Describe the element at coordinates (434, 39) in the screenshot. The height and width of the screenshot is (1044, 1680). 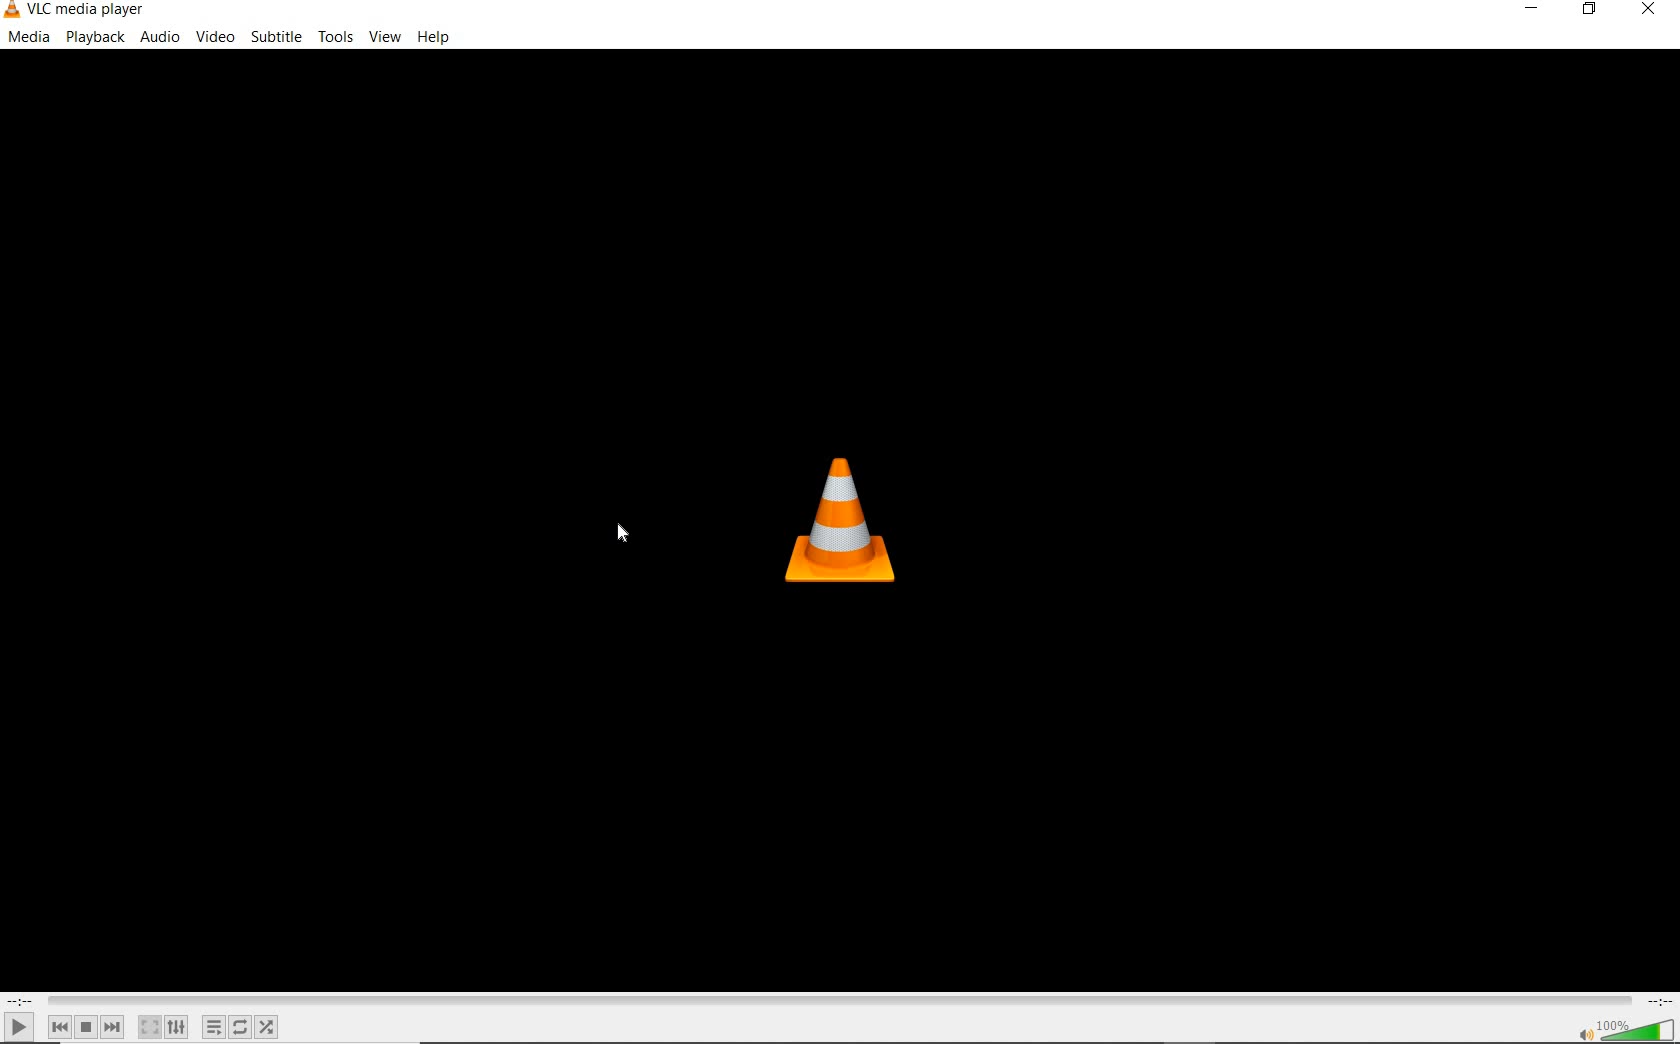
I see `help` at that location.